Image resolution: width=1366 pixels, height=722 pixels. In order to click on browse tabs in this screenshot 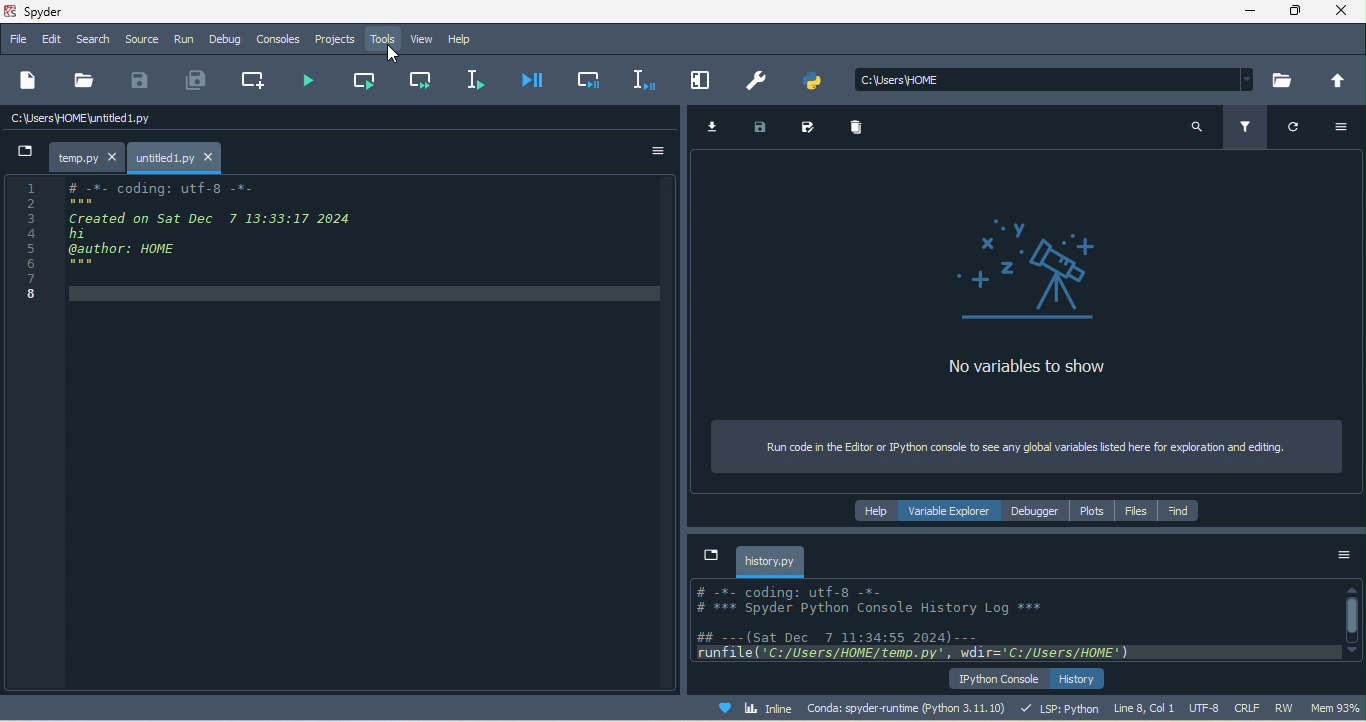, I will do `click(713, 557)`.